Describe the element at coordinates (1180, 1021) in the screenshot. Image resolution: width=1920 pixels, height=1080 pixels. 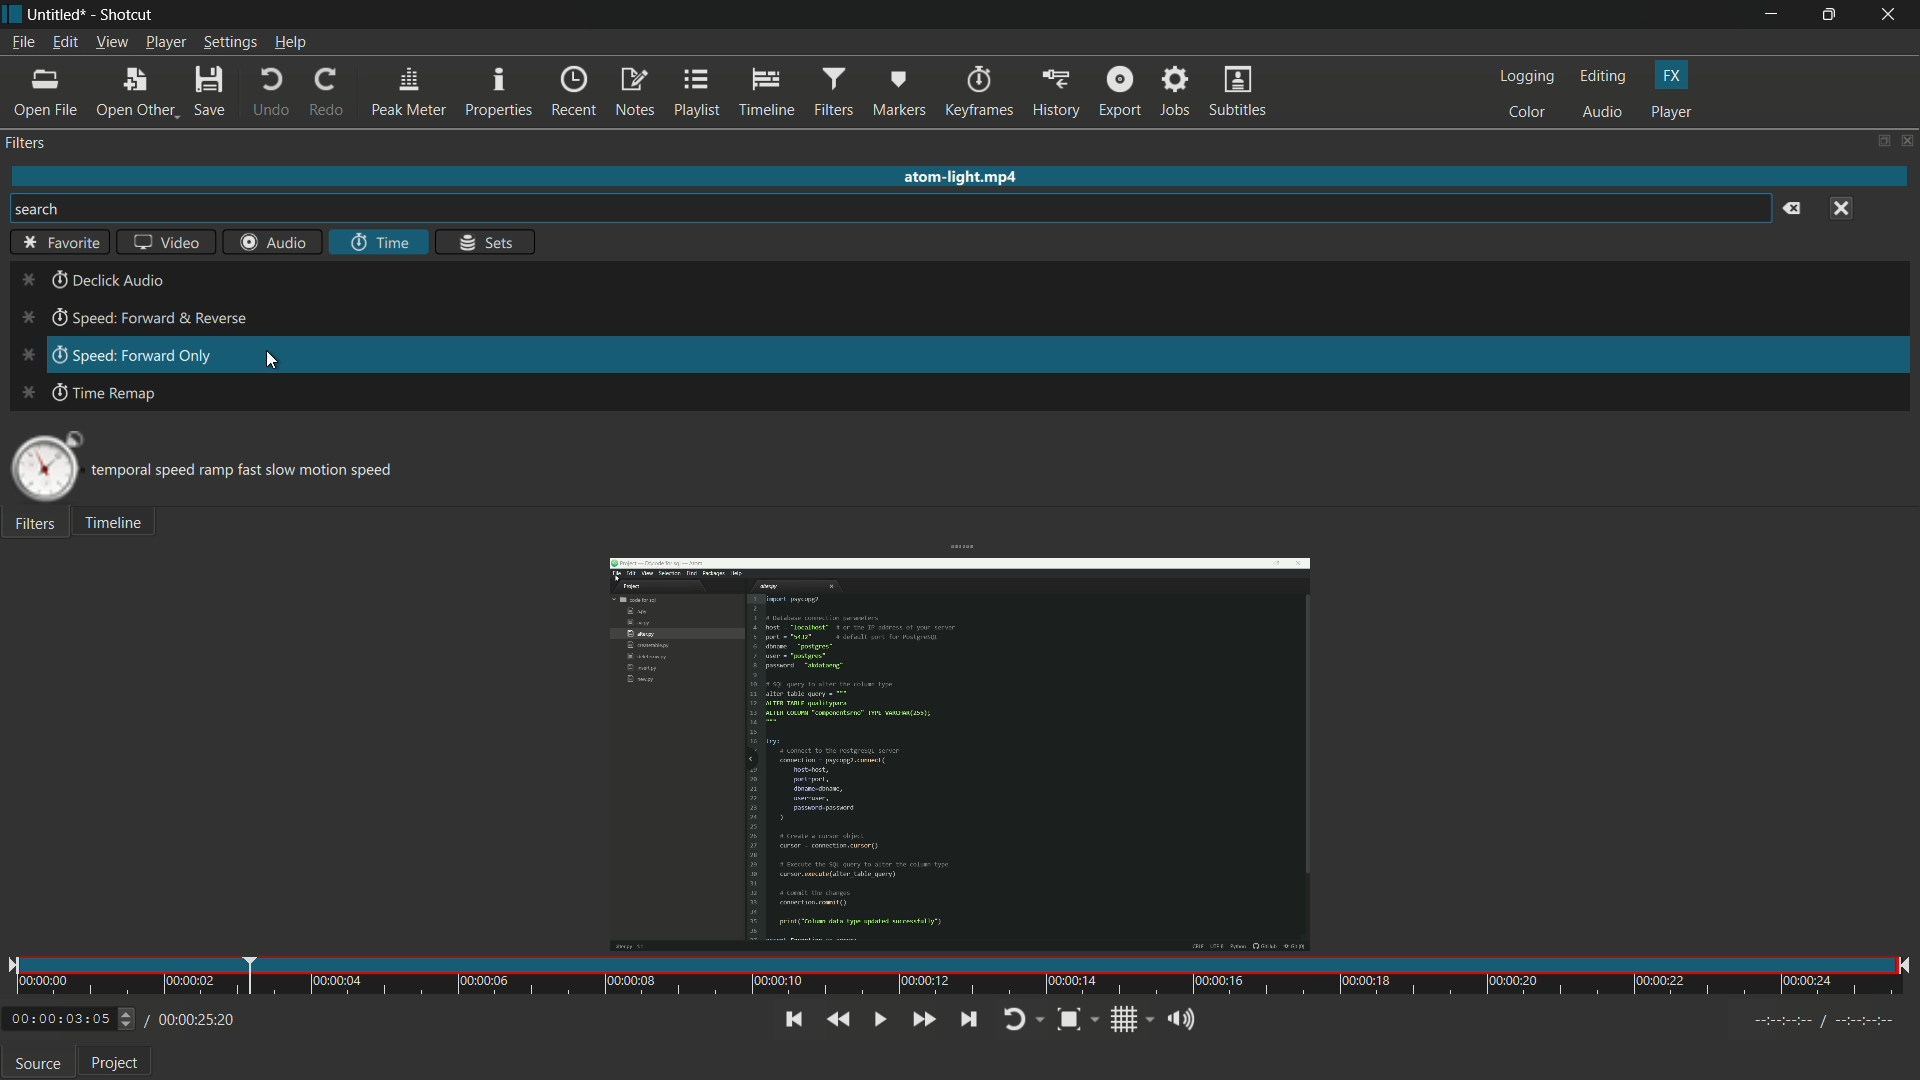
I see `show volume  control` at that location.